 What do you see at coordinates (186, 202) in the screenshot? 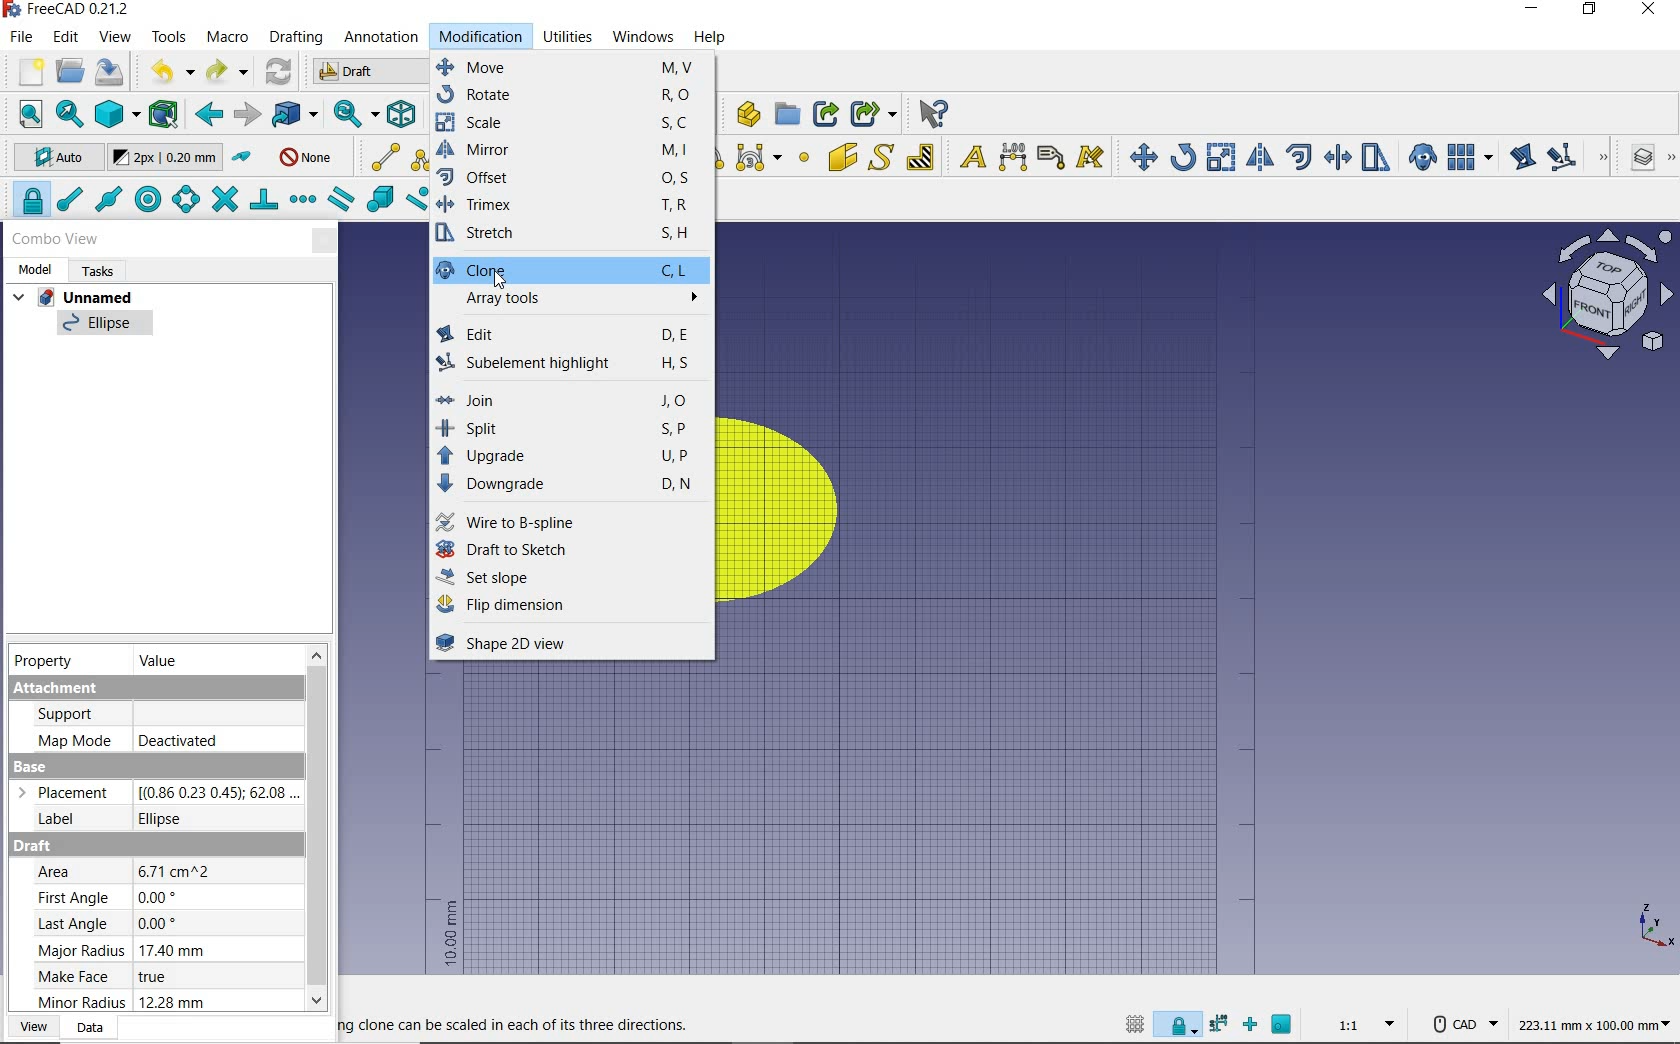
I see `snap angle` at bounding box center [186, 202].